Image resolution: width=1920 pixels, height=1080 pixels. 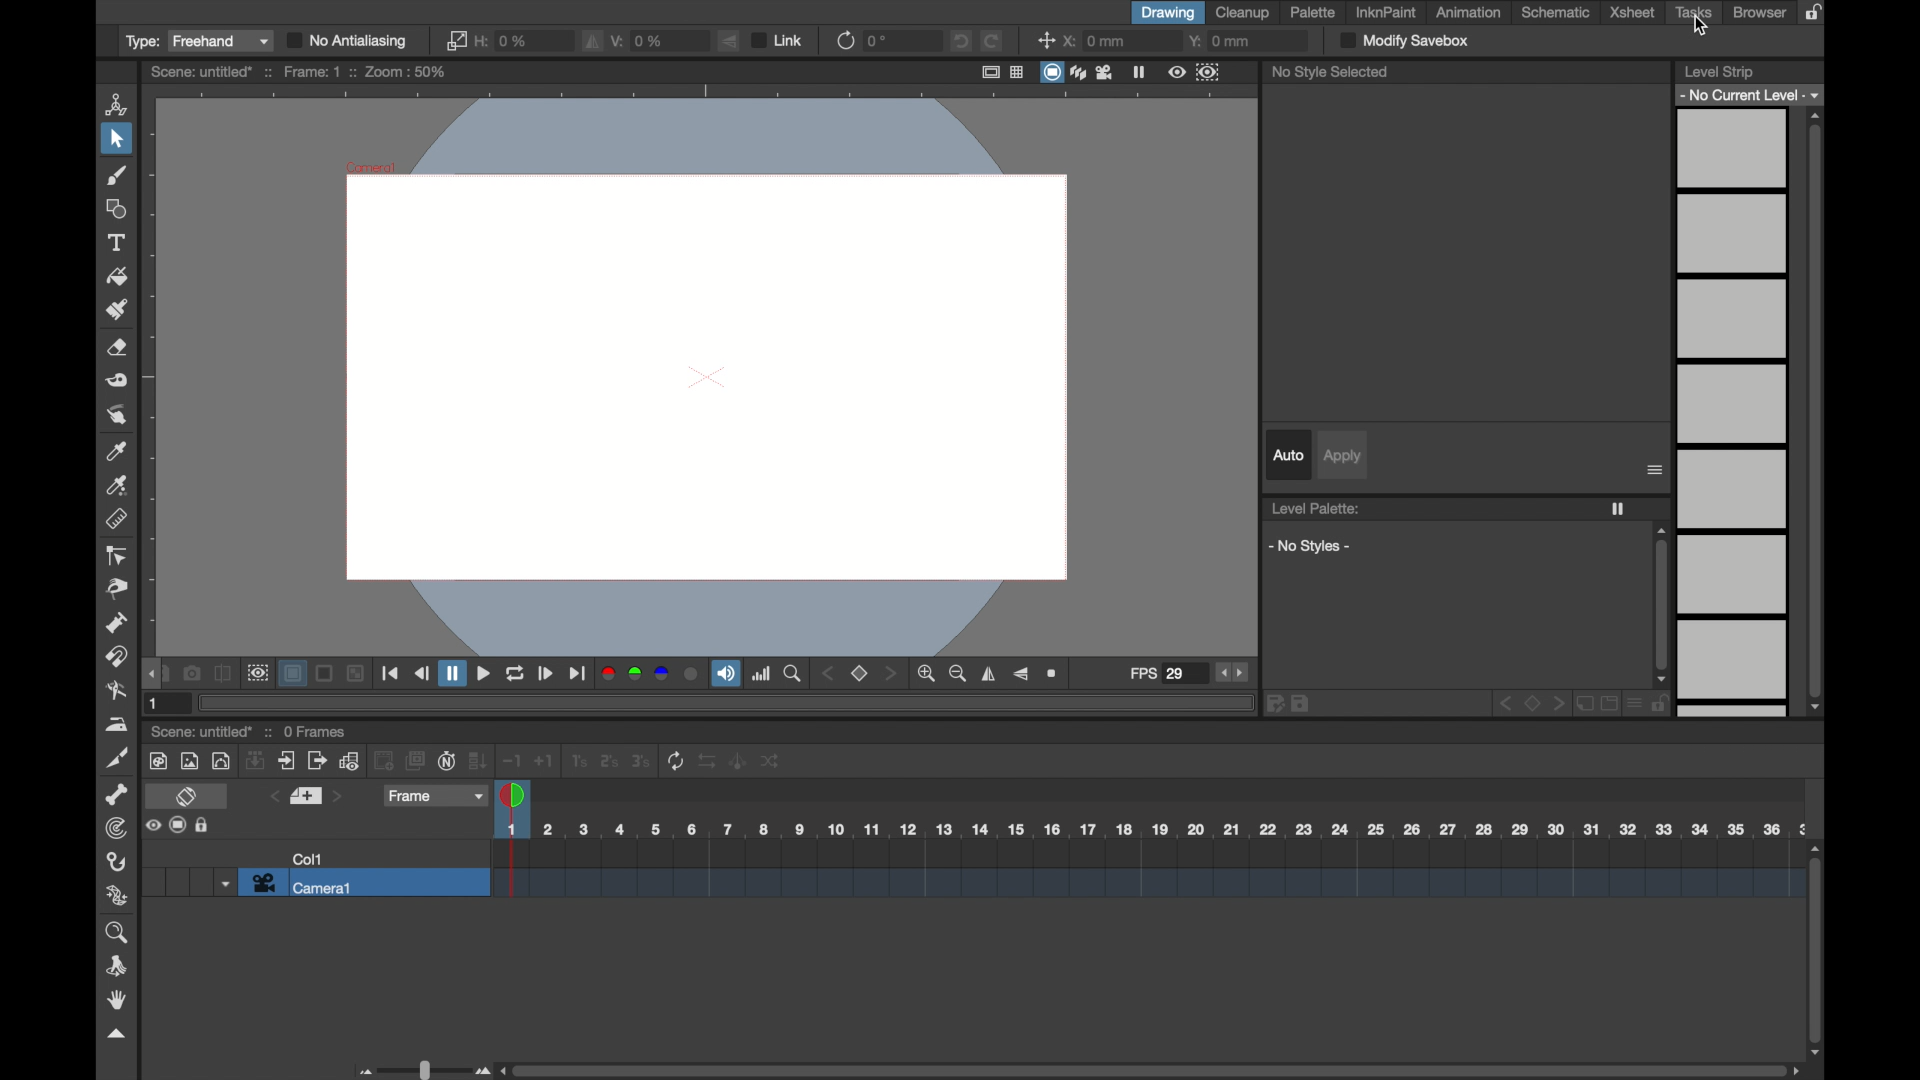 I want to click on camera stand view, so click(x=1049, y=71).